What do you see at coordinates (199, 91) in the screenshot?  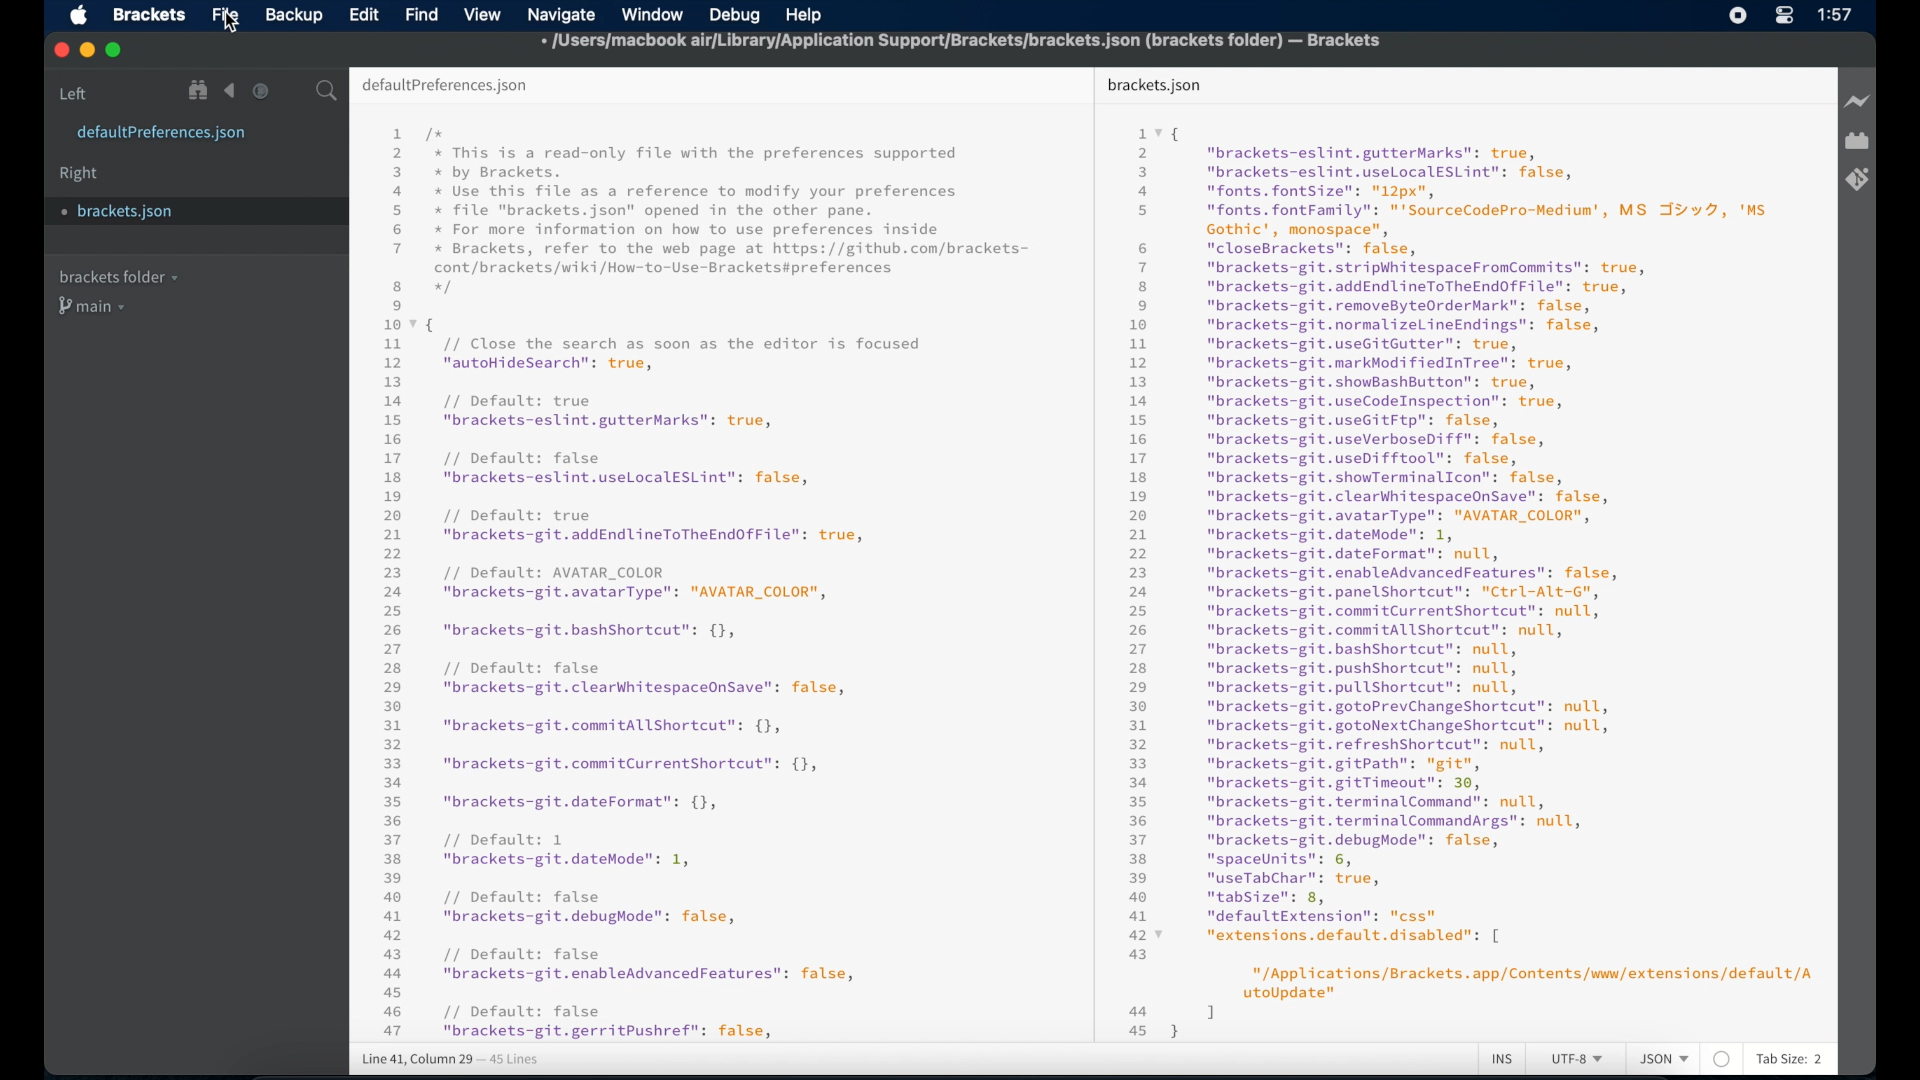 I see `show file in tree` at bounding box center [199, 91].